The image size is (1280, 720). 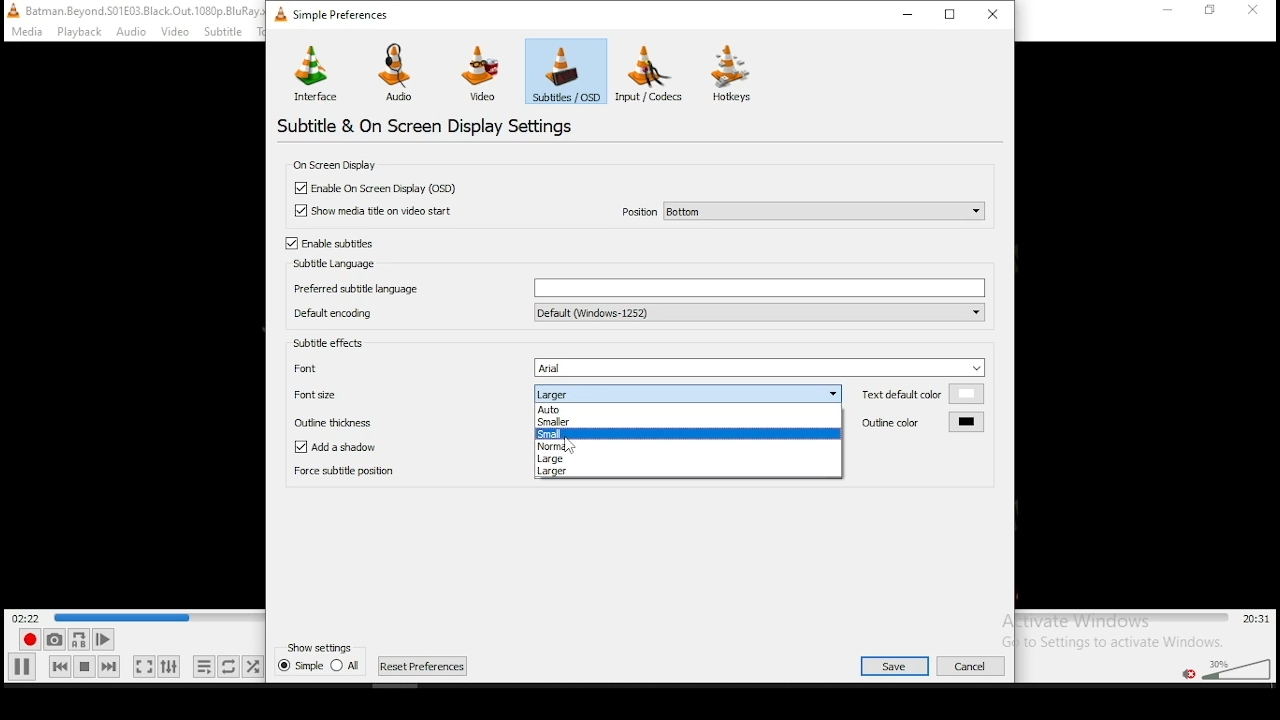 What do you see at coordinates (995, 13) in the screenshot?
I see `close window` at bounding box center [995, 13].